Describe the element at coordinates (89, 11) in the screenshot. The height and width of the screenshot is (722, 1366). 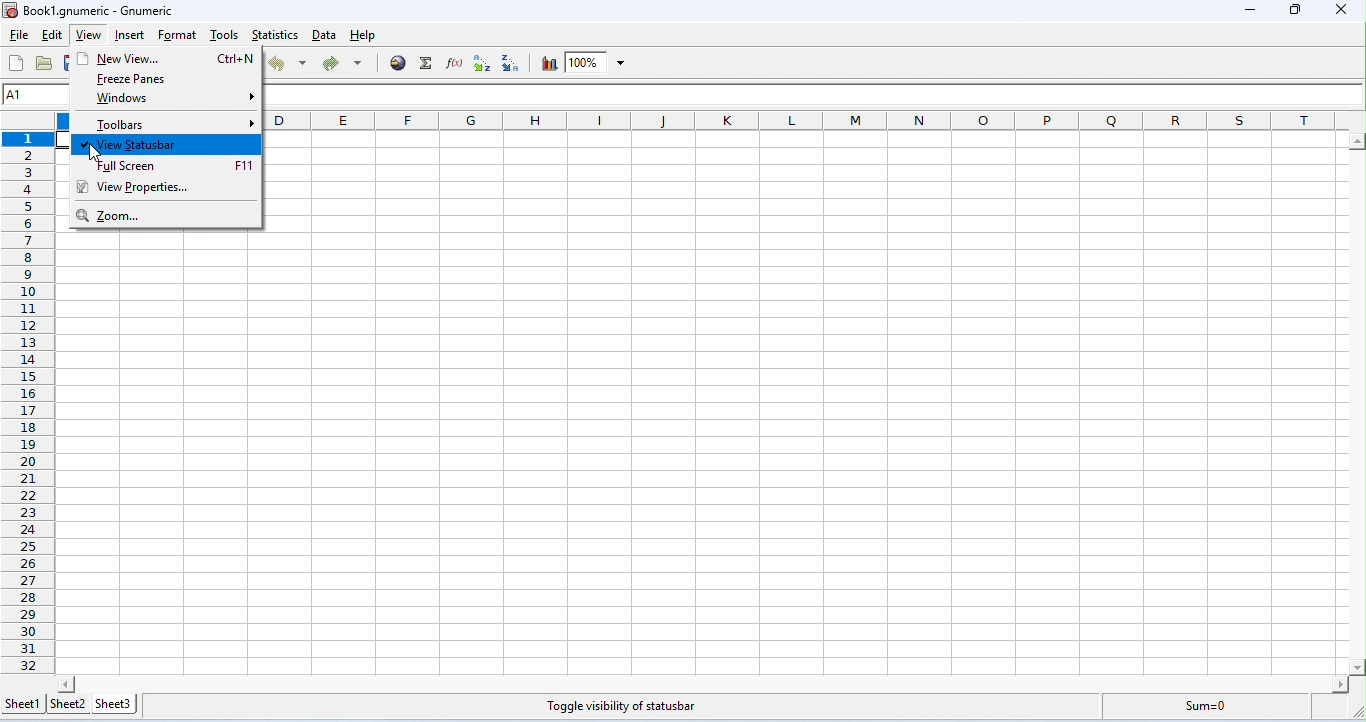
I see `Book1 numeric - Gnumeric` at that location.